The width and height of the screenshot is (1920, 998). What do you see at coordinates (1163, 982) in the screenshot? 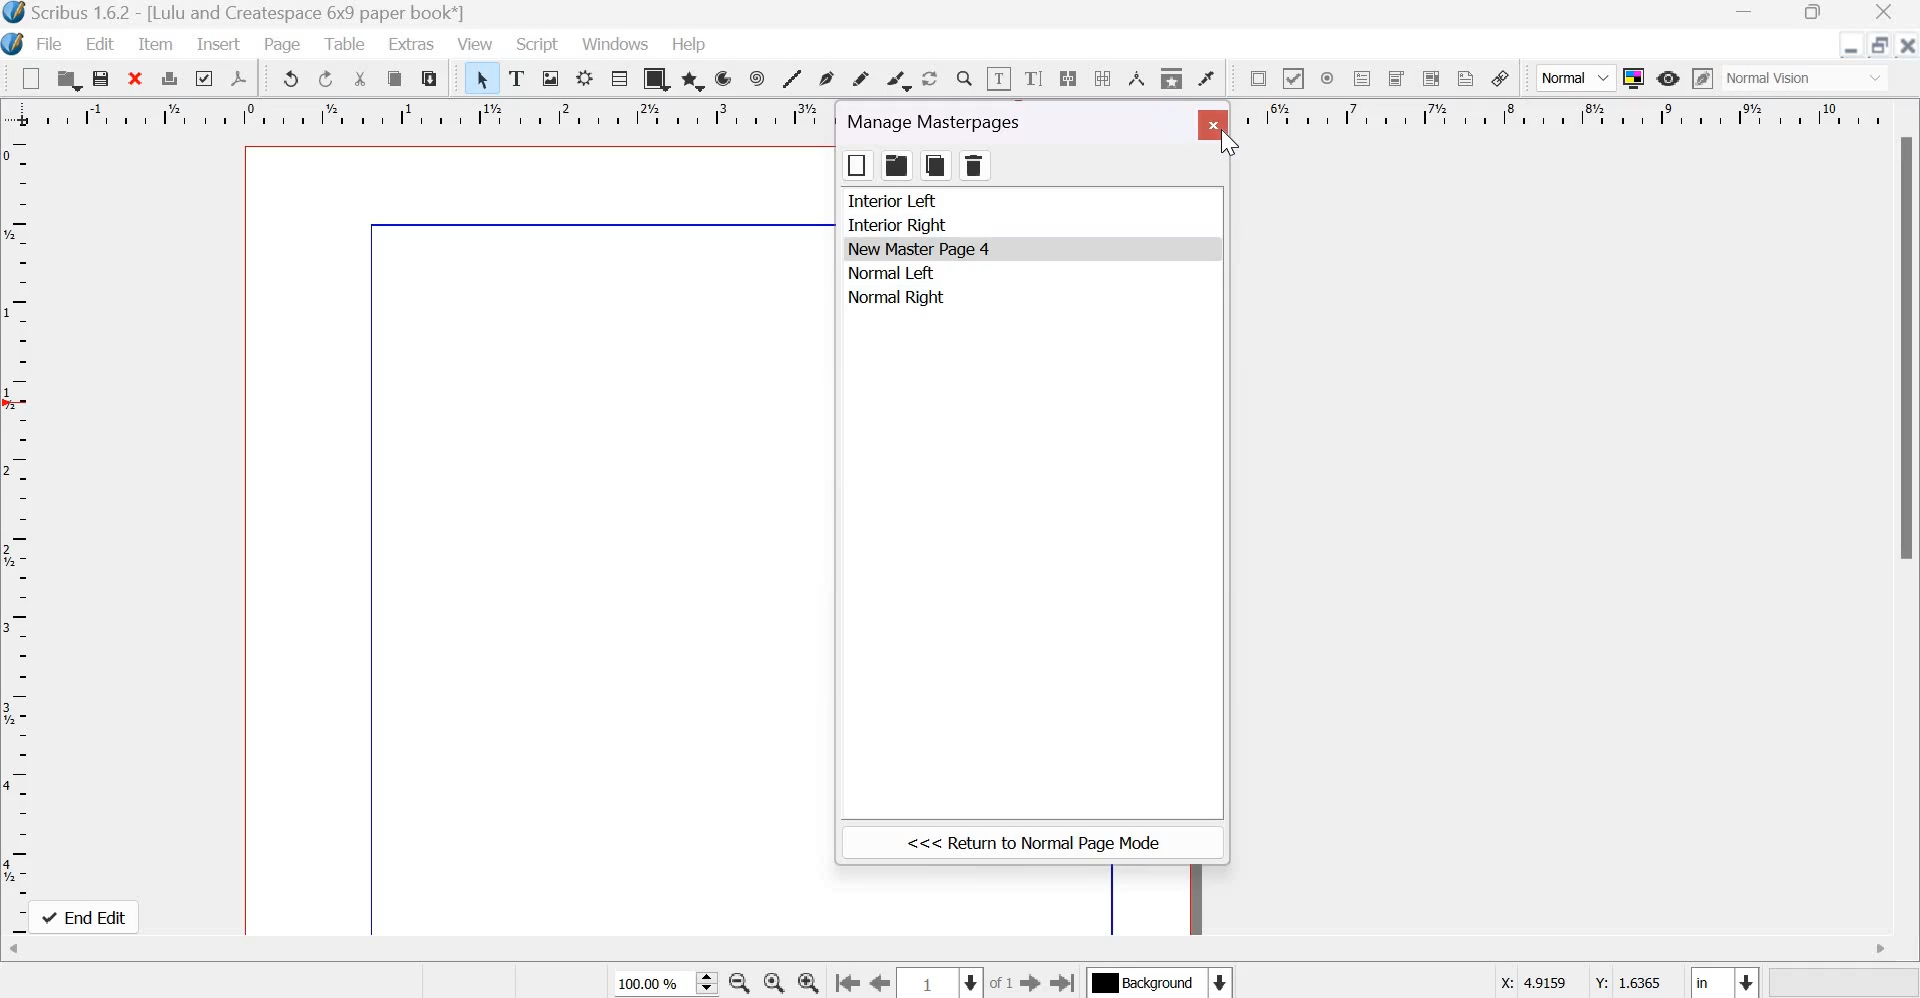
I see `Select the current layer` at bounding box center [1163, 982].